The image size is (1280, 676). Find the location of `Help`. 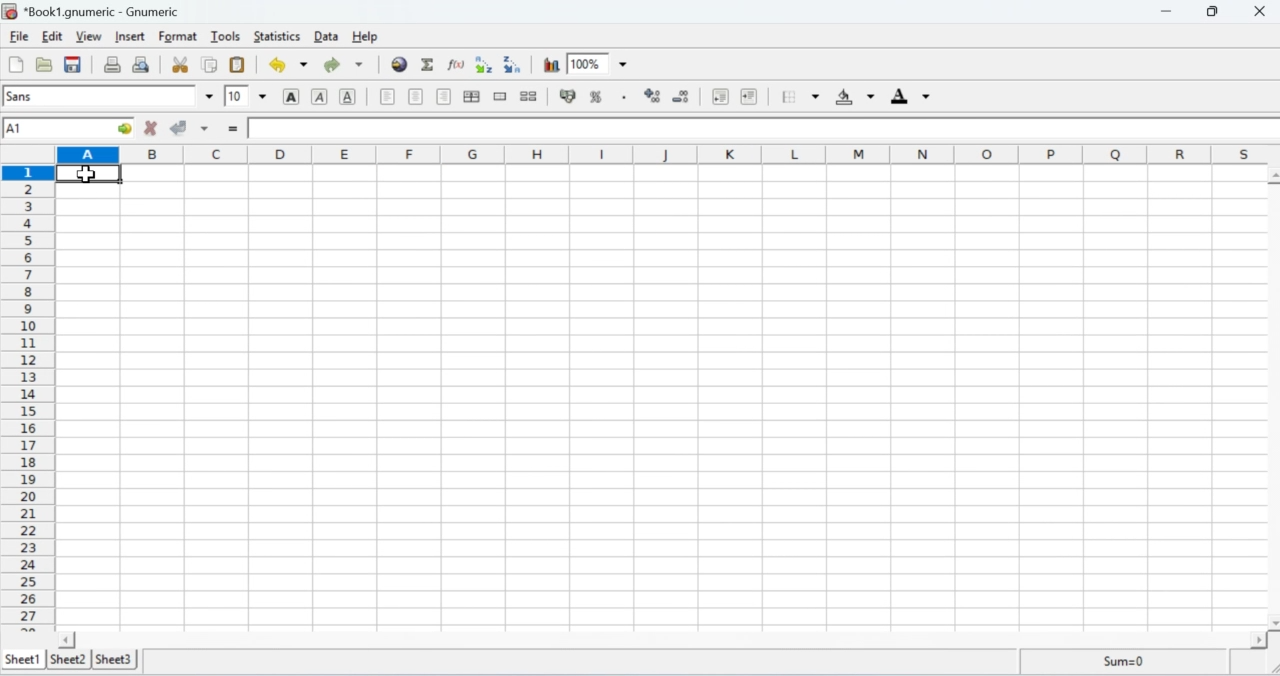

Help is located at coordinates (365, 36).